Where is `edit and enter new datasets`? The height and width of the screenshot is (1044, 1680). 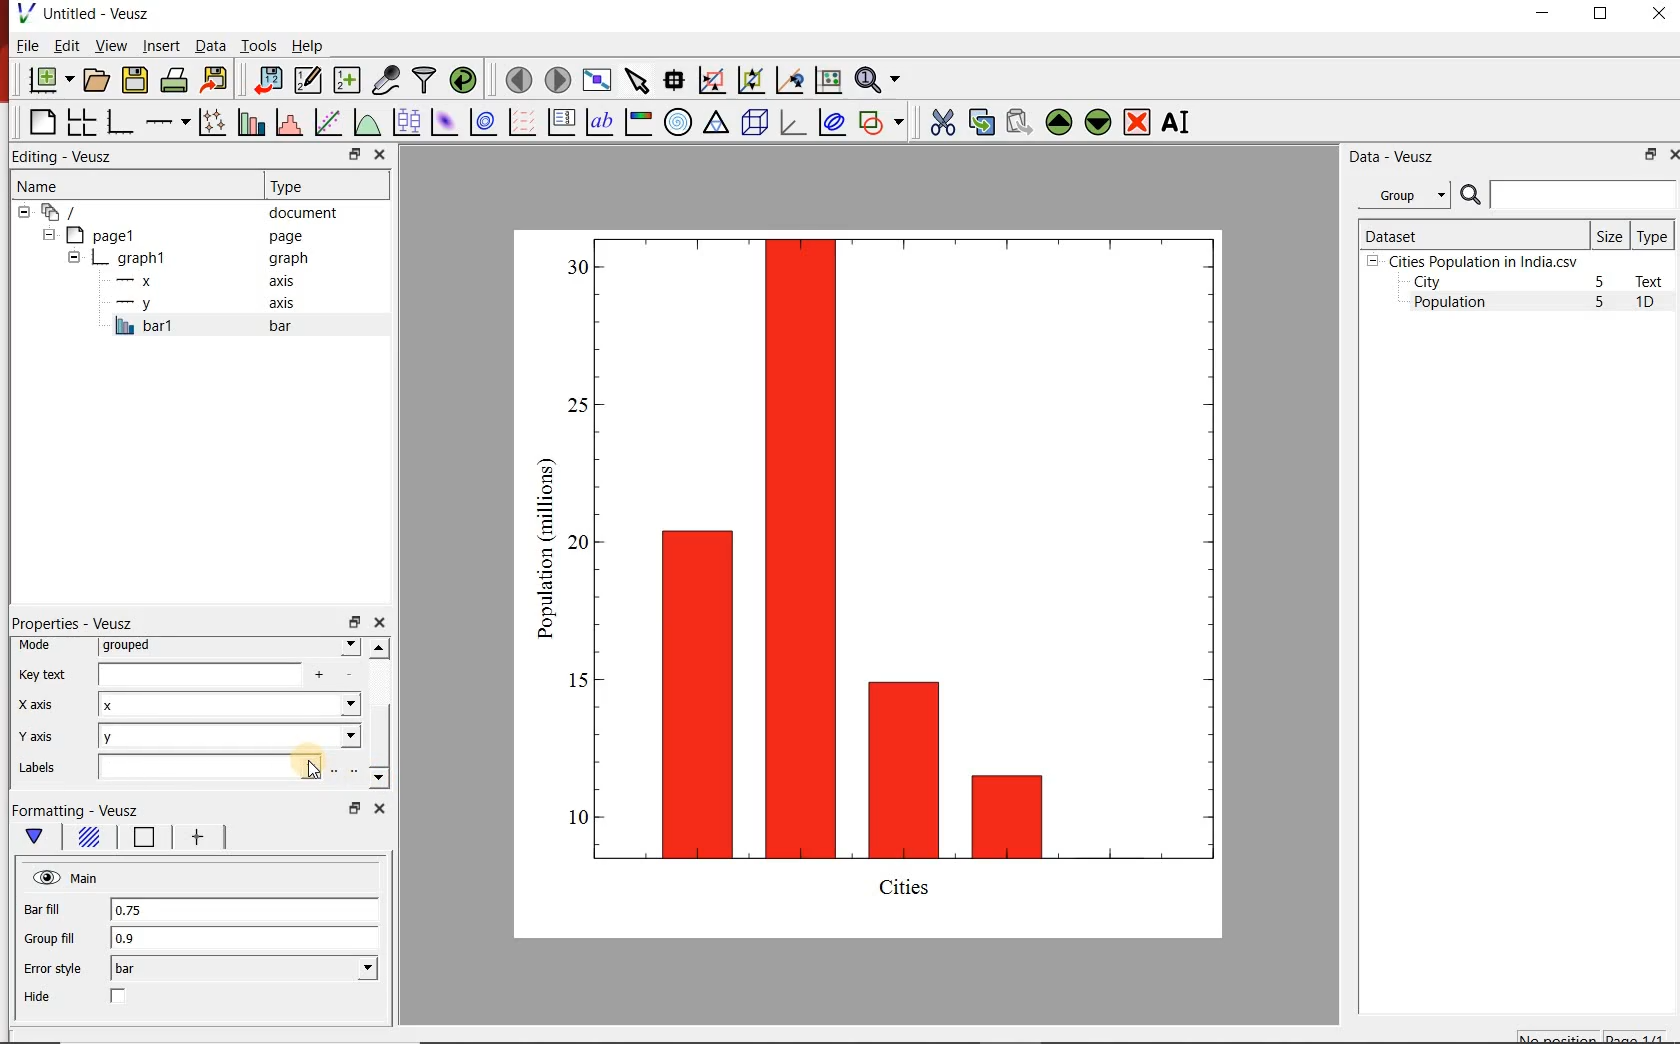 edit and enter new datasets is located at coordinates (306, 80).